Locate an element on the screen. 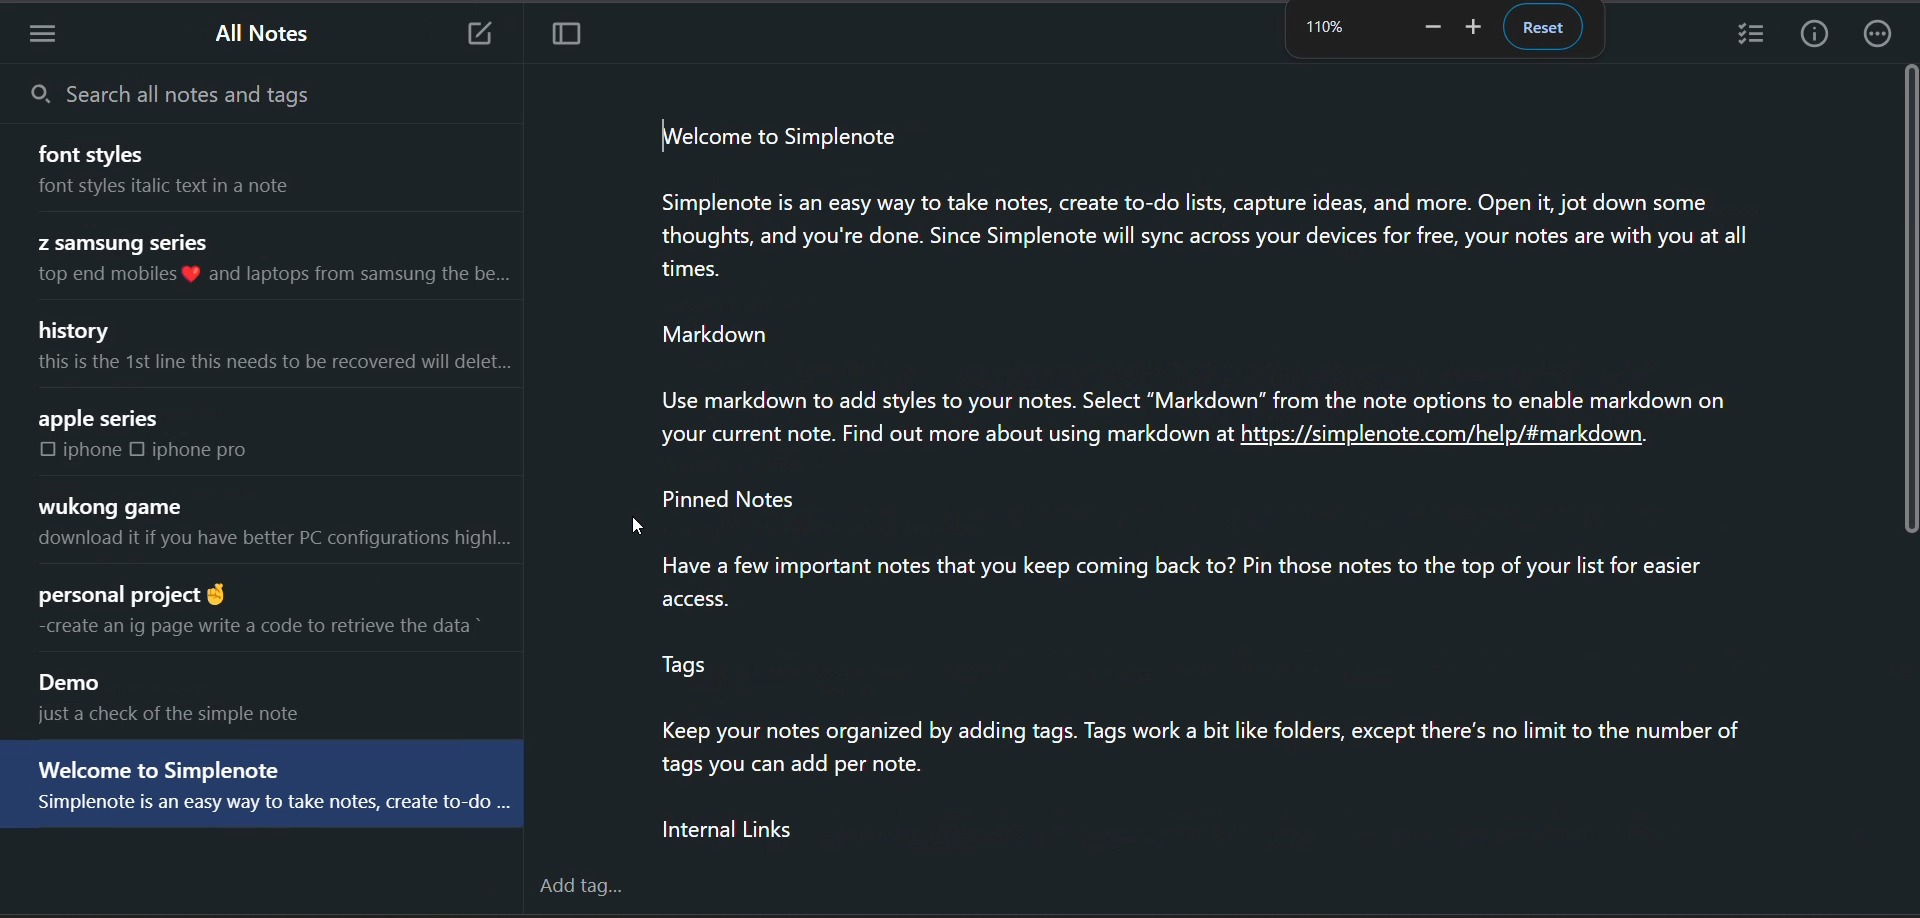 This screenshot has height=918, width=1920. add tag is located at coordinates (583, 886).